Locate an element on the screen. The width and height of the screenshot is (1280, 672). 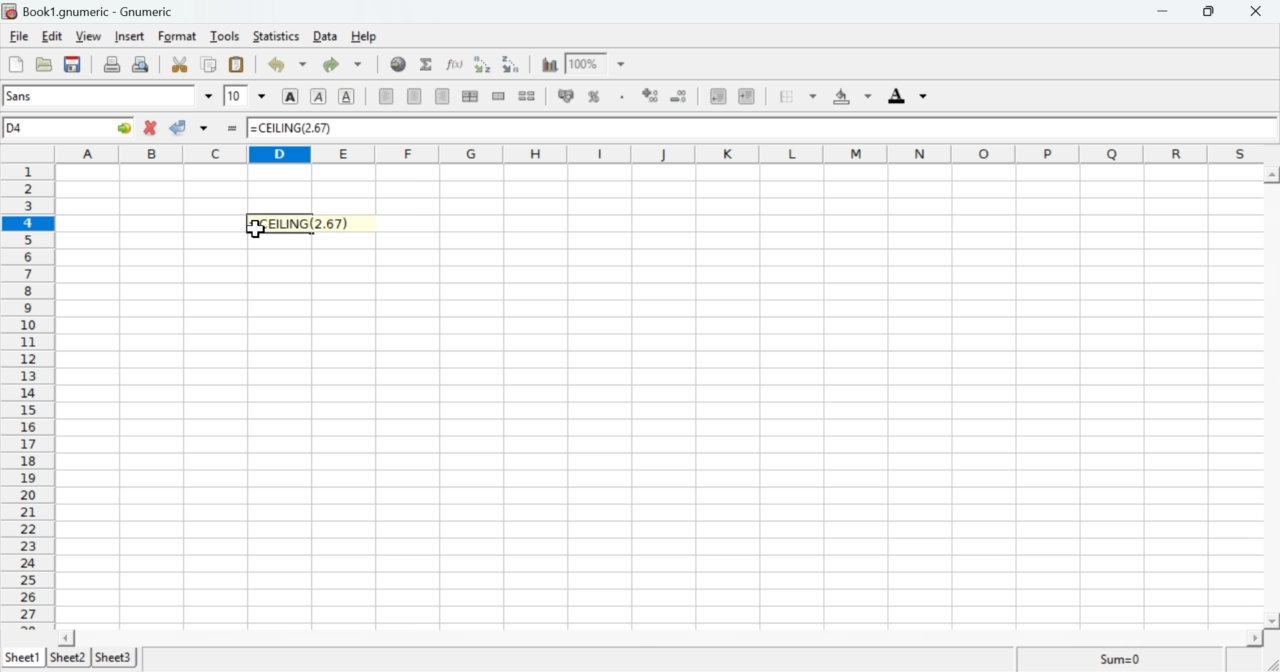
Increase Indent is located at coordinates (747, 95).